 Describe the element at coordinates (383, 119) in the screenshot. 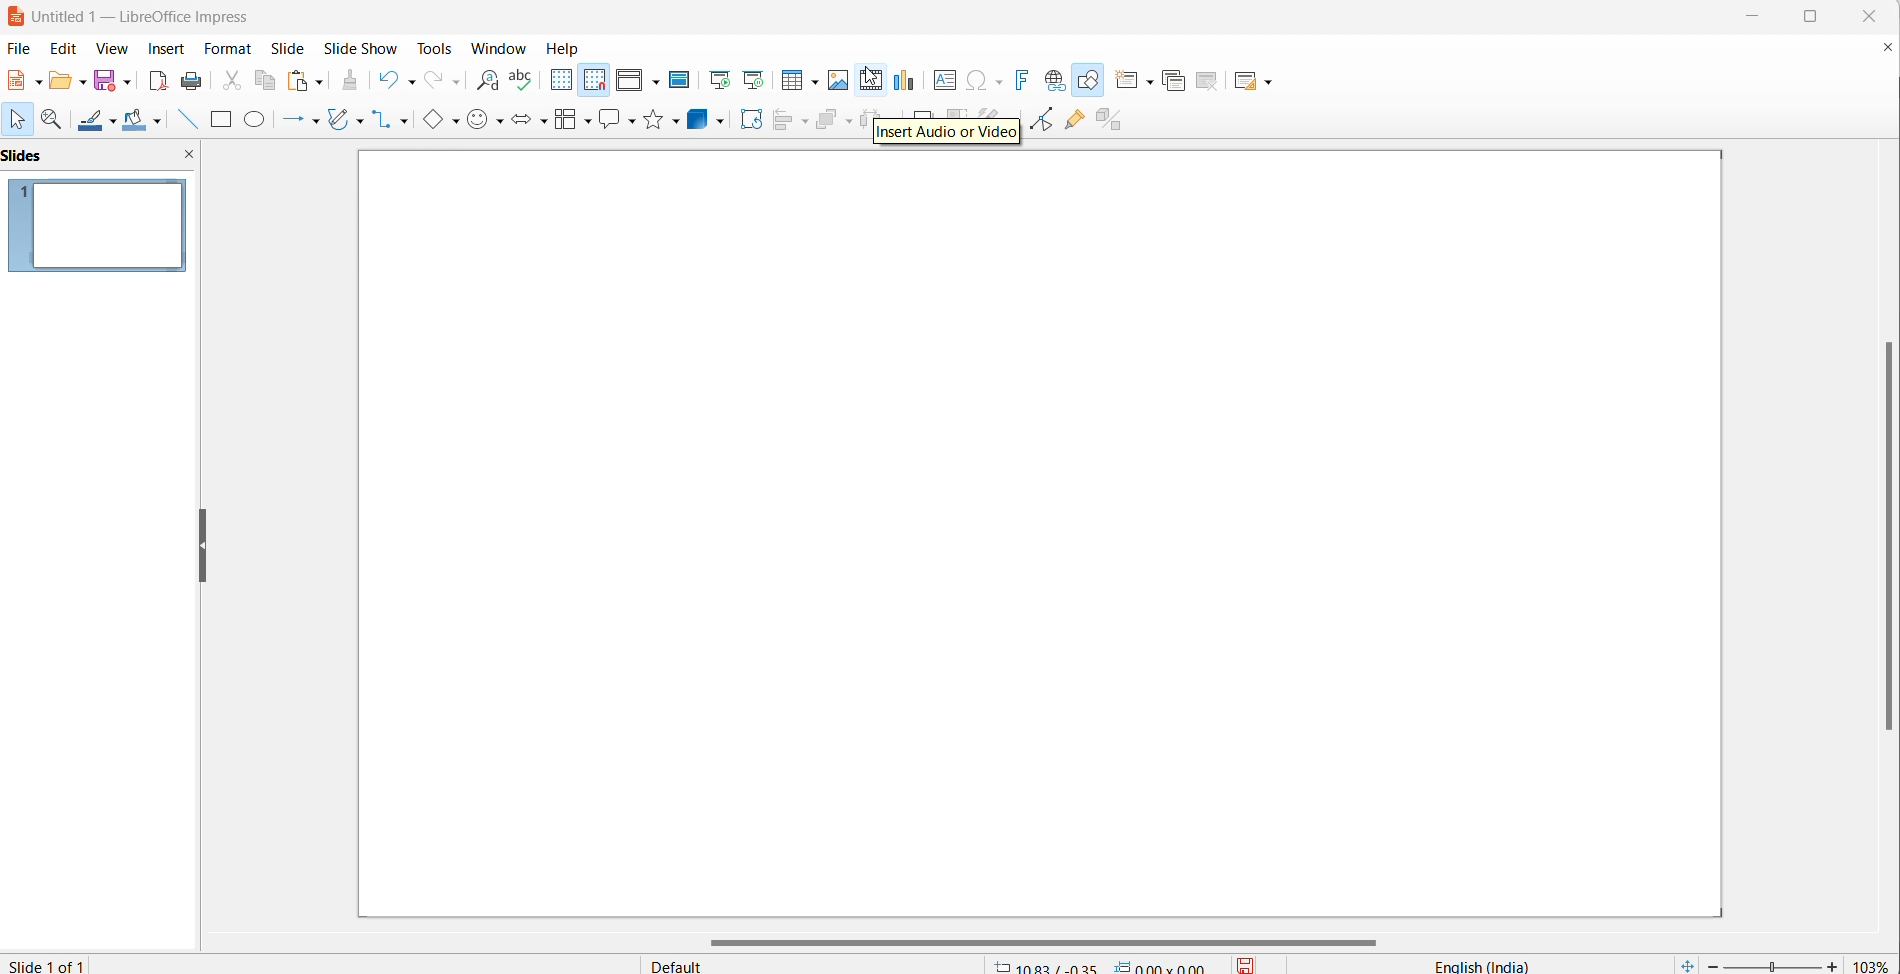

I see `connectors` at that location.